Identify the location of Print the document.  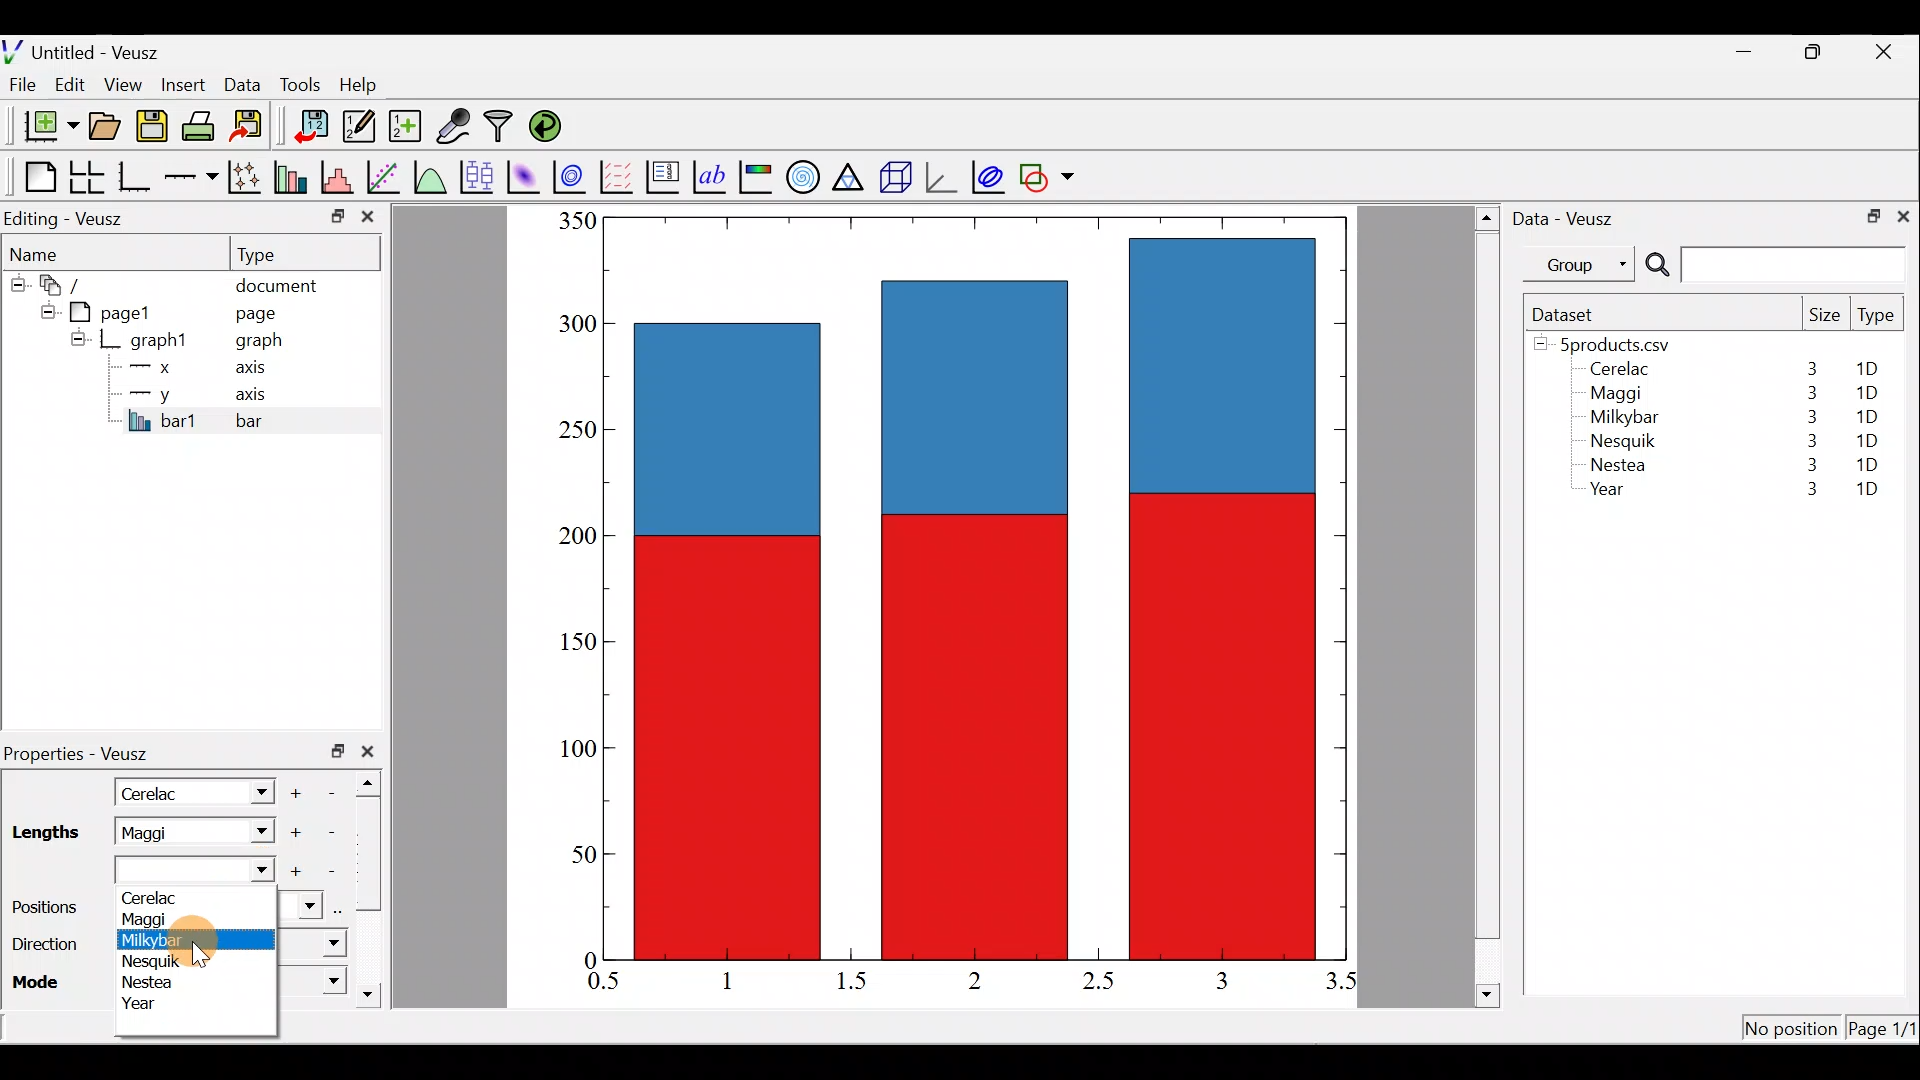
(204, 125).